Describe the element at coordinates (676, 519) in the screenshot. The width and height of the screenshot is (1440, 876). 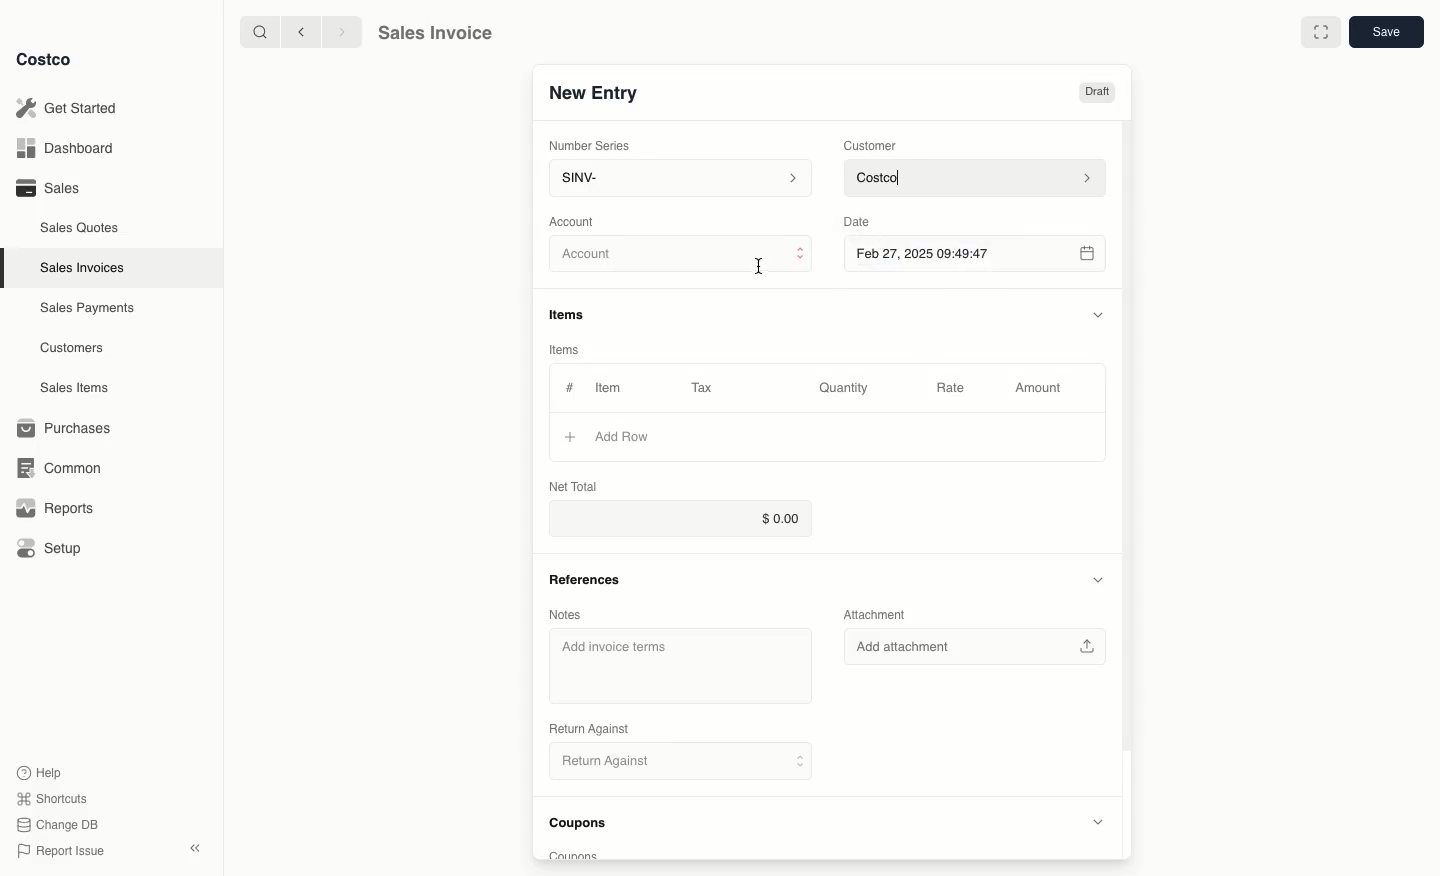
I see `$0.00` at that location.